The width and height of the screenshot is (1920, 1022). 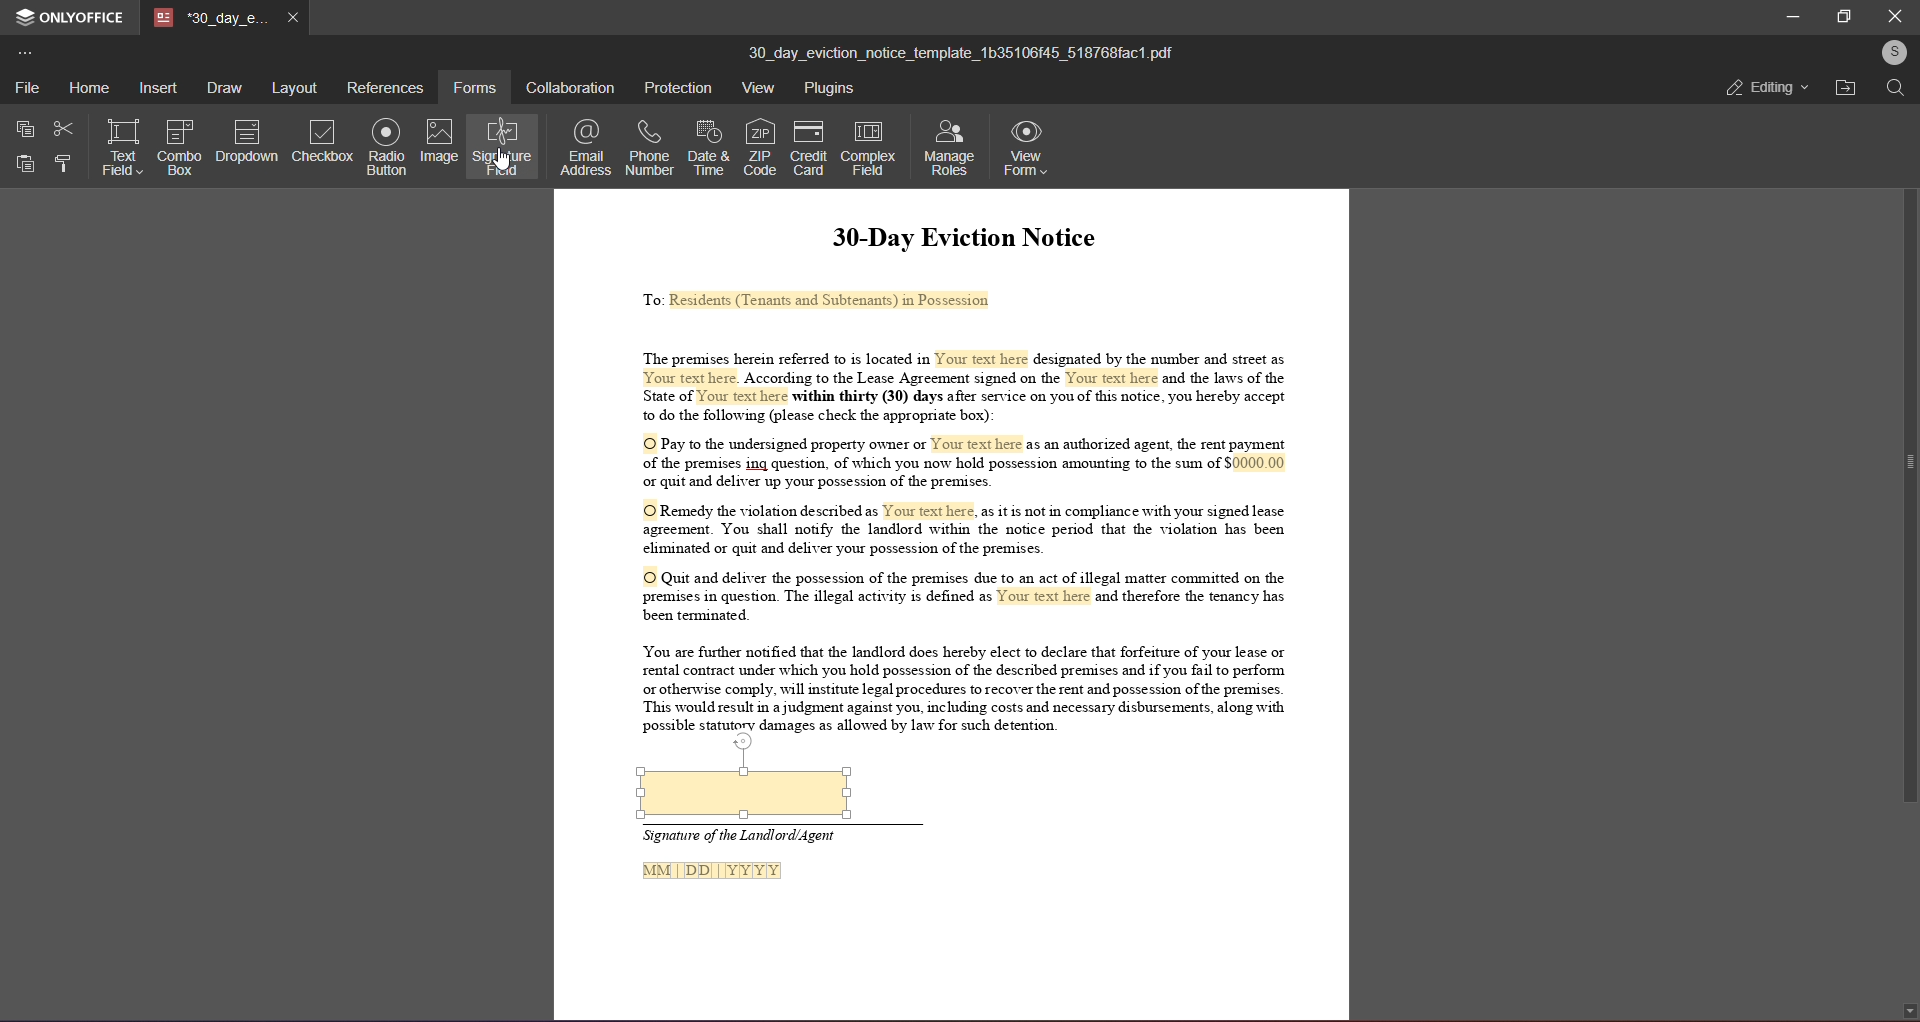 What do you see at coordinates (213, 18) in the screenshot?
I see `tab name` at bounding box center [213, 18].